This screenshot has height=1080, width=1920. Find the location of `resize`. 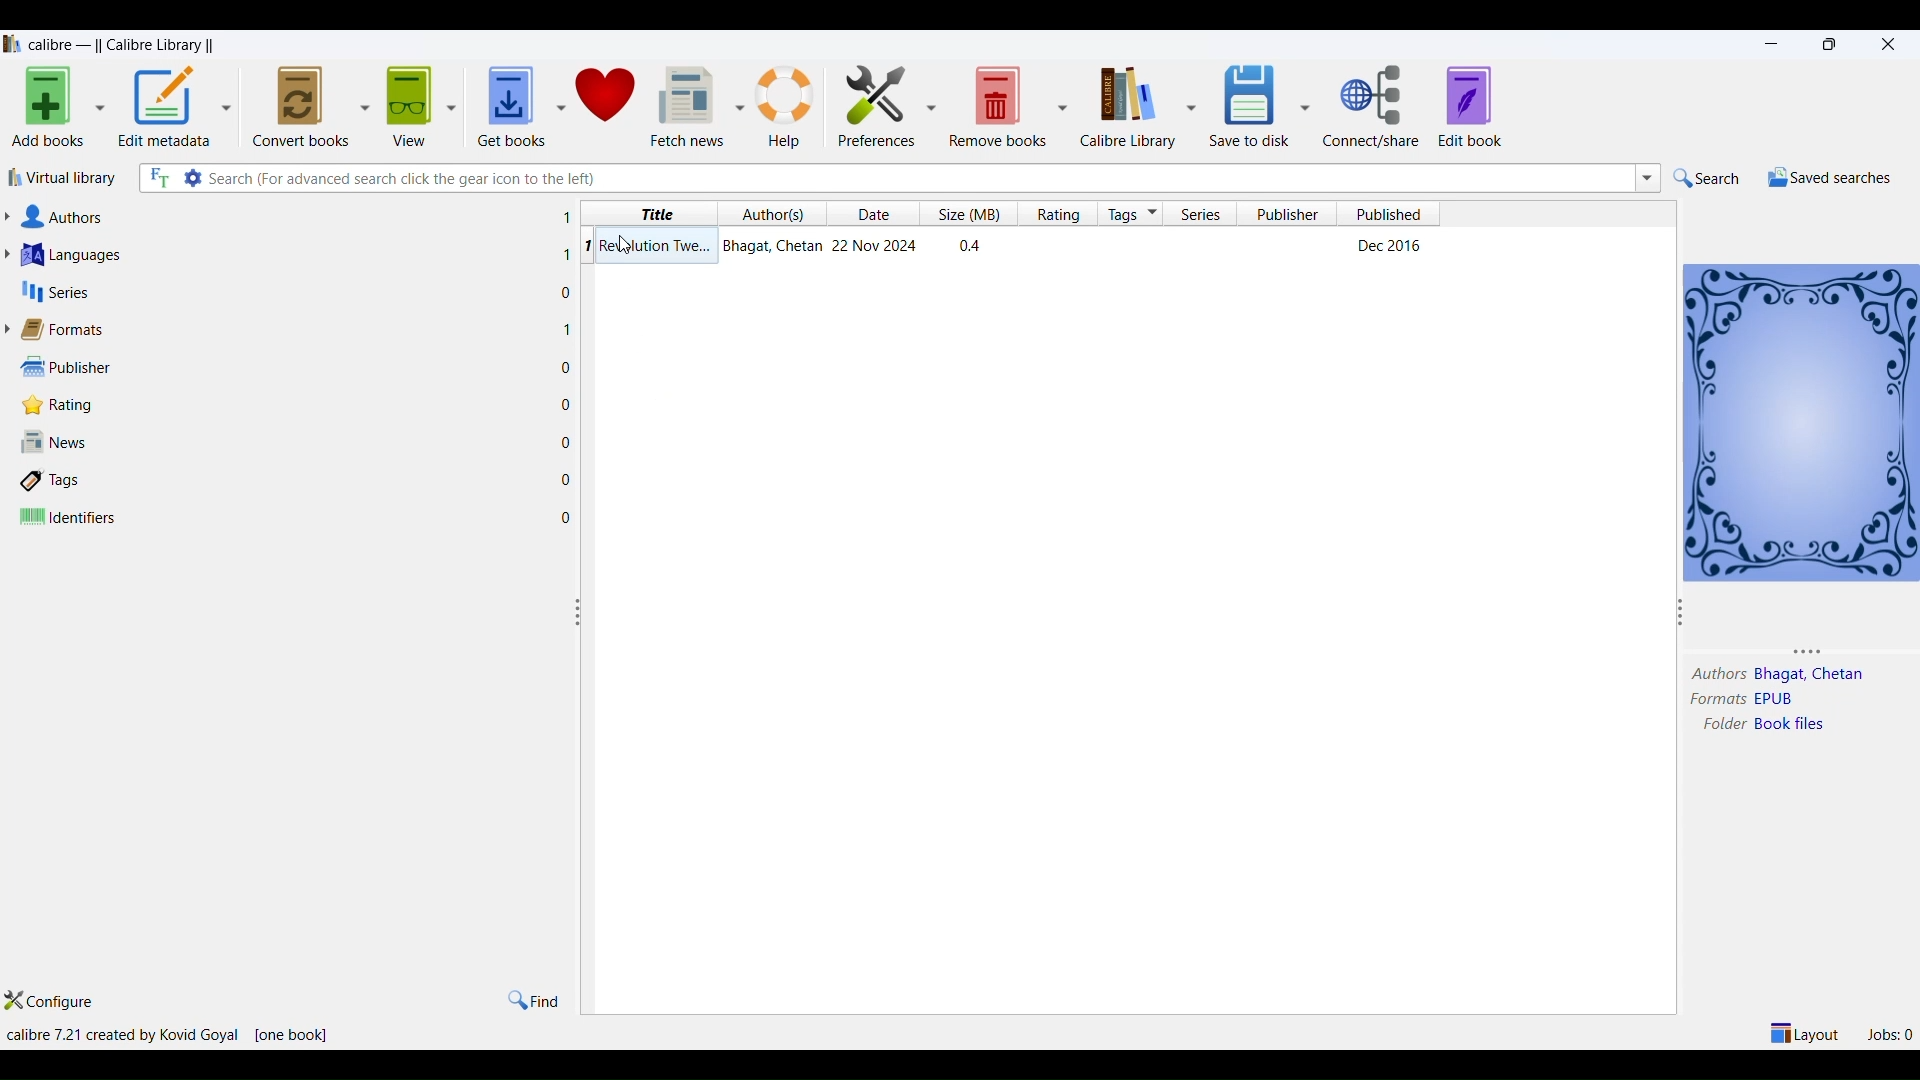

resize is located at coordinates (579, 616).